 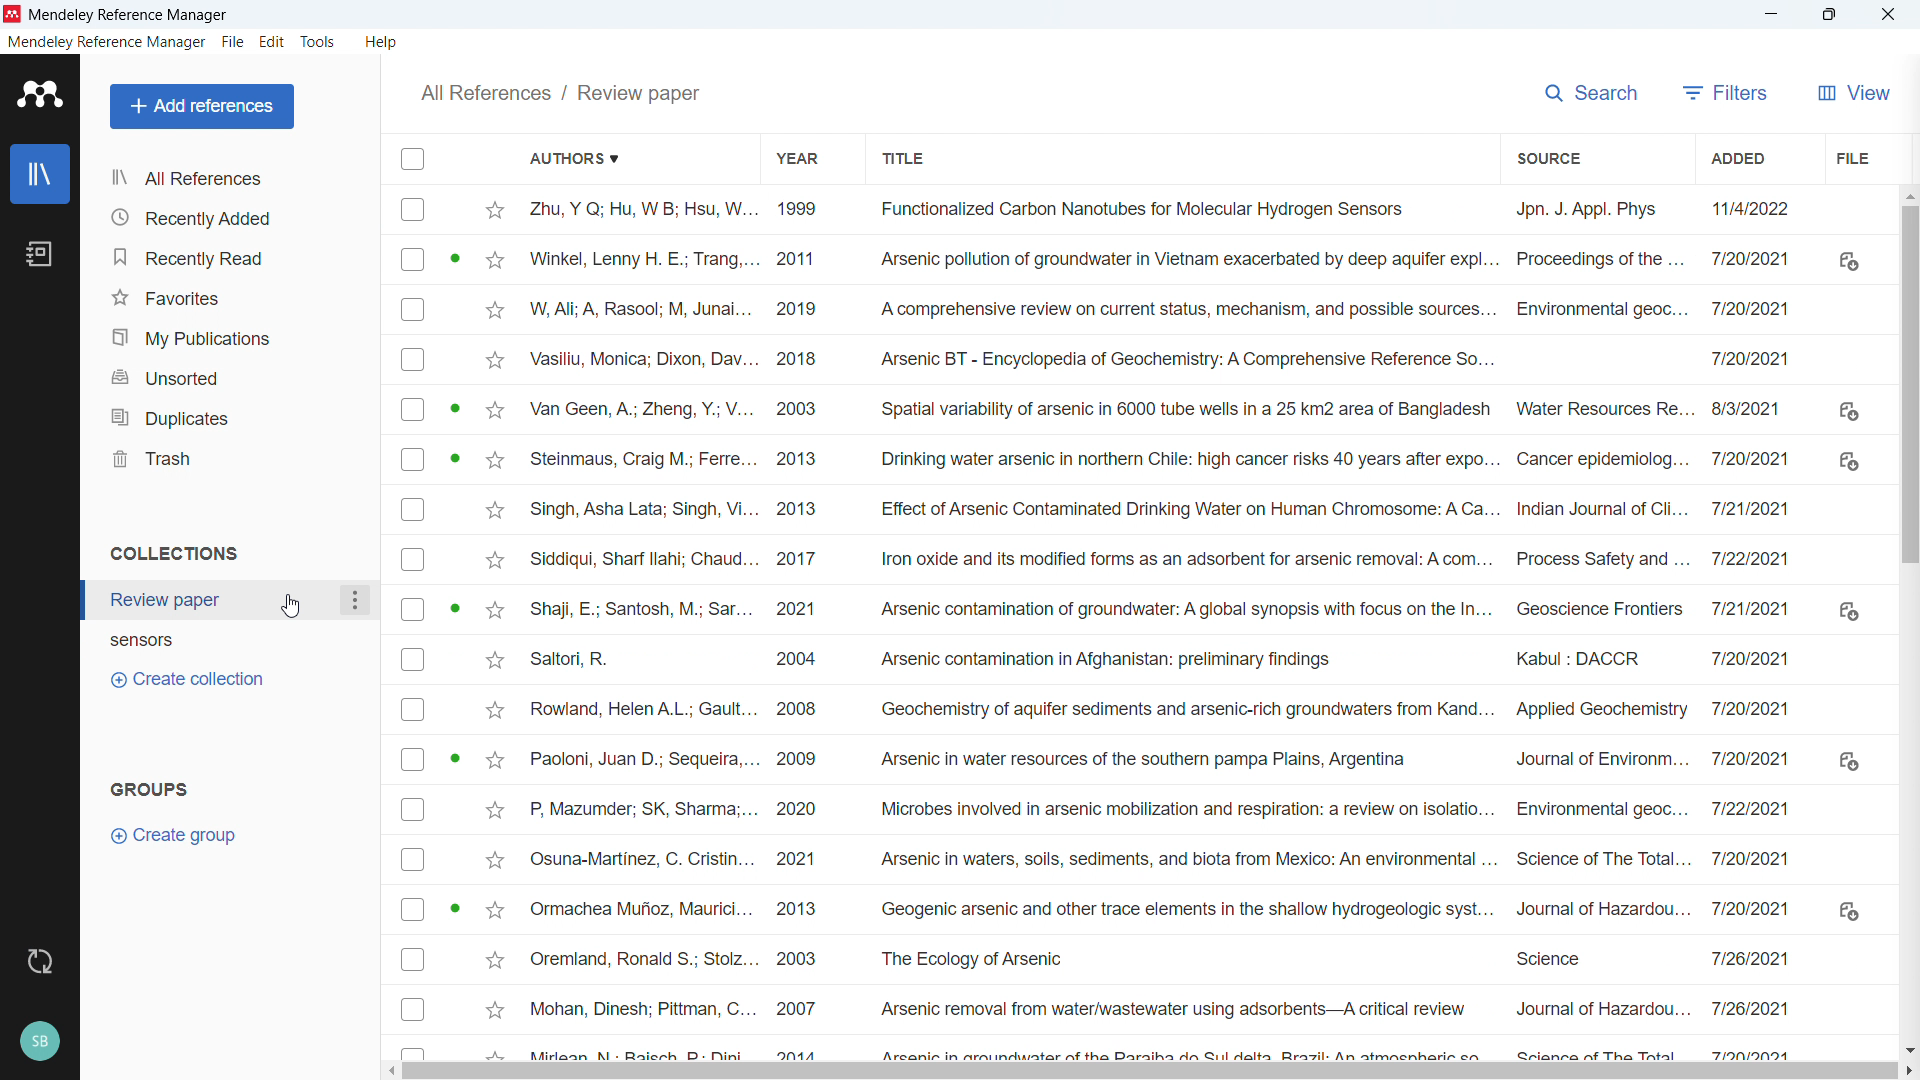 I want to click on Vertical scroll bar , so click(x=1905, y=387).